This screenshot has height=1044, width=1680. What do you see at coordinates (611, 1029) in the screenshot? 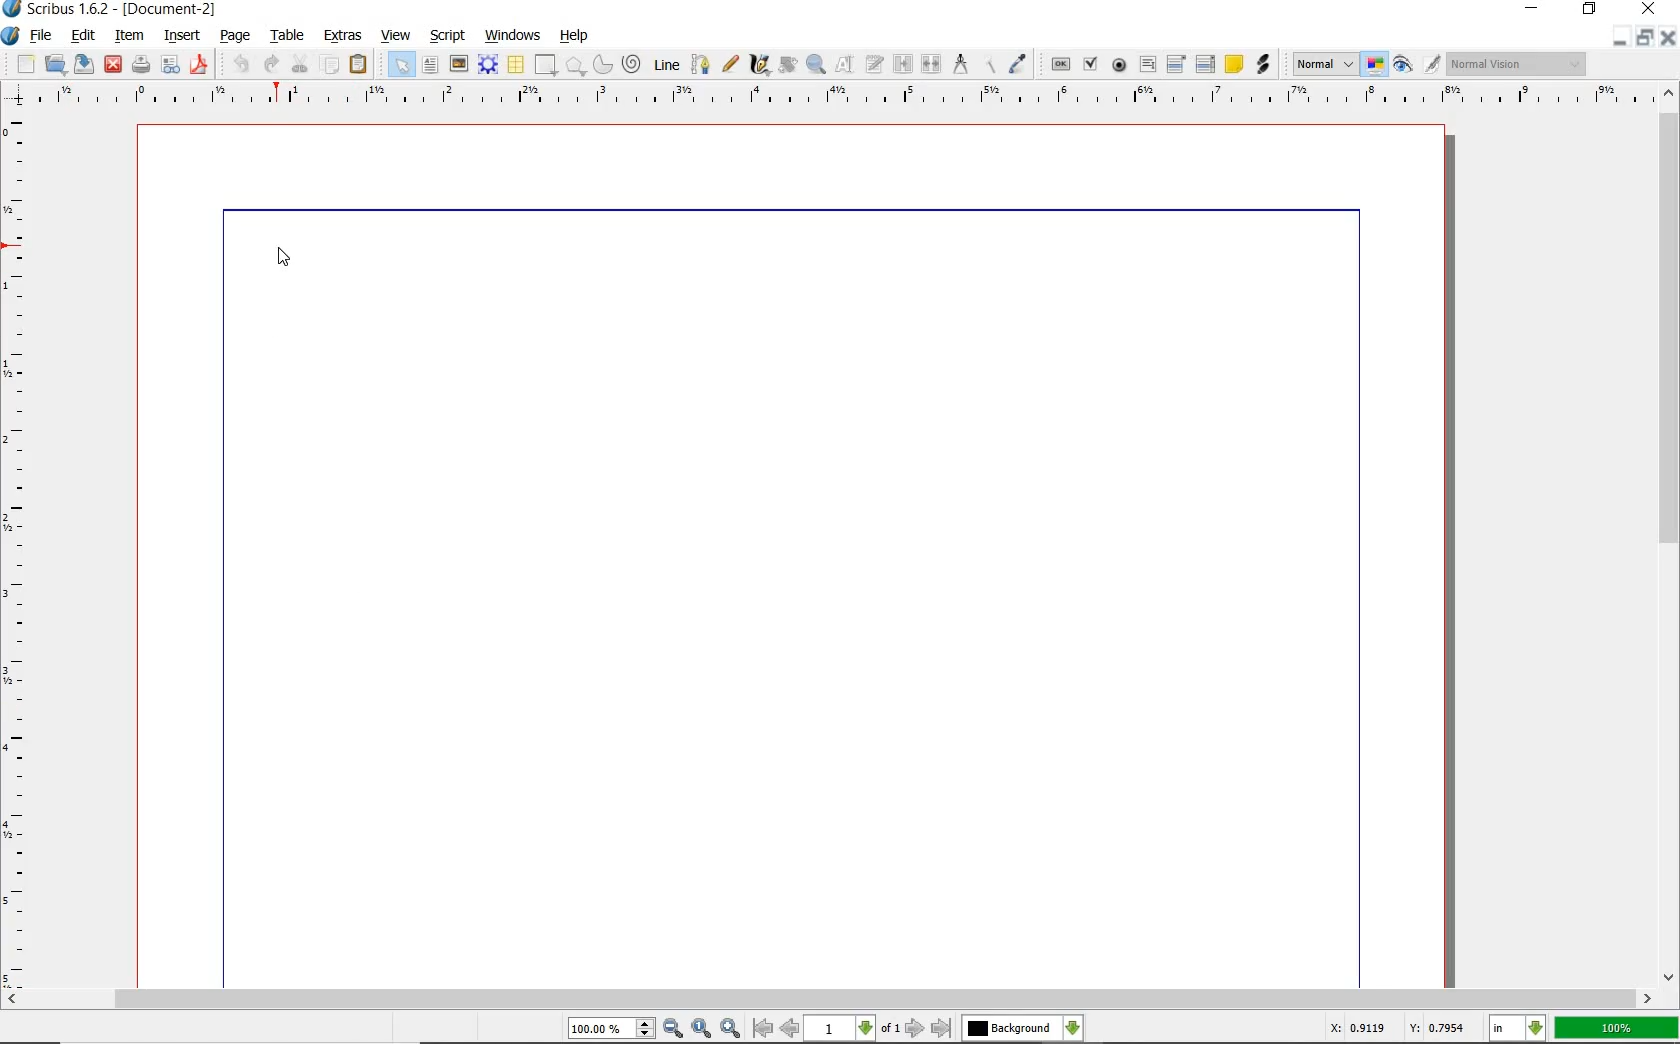
I see `select current zoom level` at bounding box center [611, 1029].